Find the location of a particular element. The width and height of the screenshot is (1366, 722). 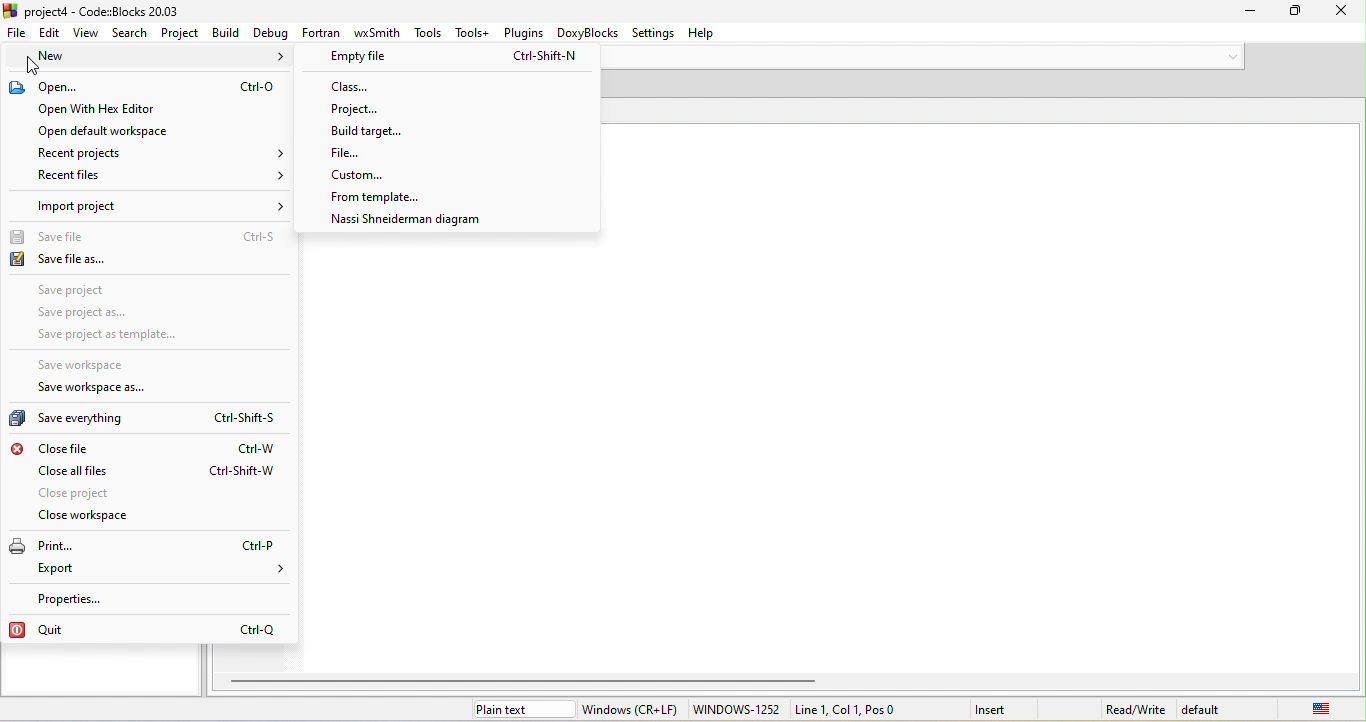

project is located at coordinates (181, 34).